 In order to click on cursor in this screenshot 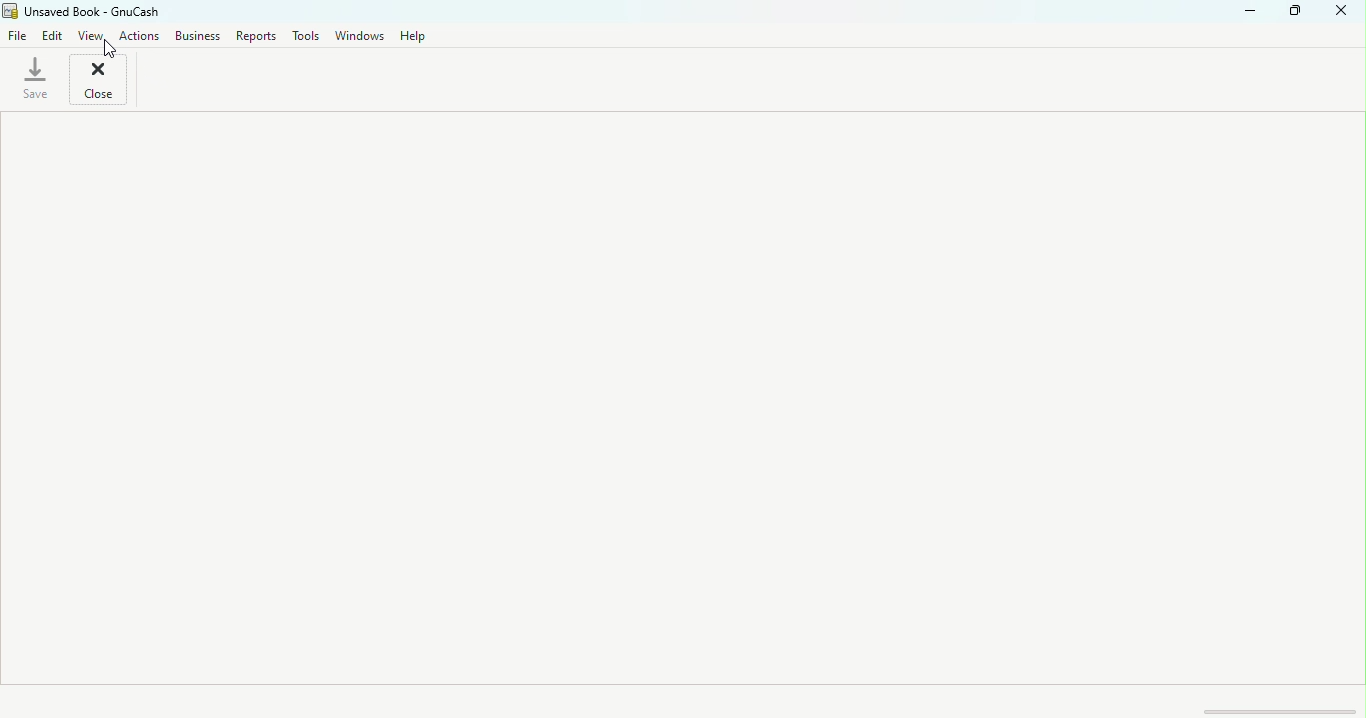, I will do `click(112, 51)`.